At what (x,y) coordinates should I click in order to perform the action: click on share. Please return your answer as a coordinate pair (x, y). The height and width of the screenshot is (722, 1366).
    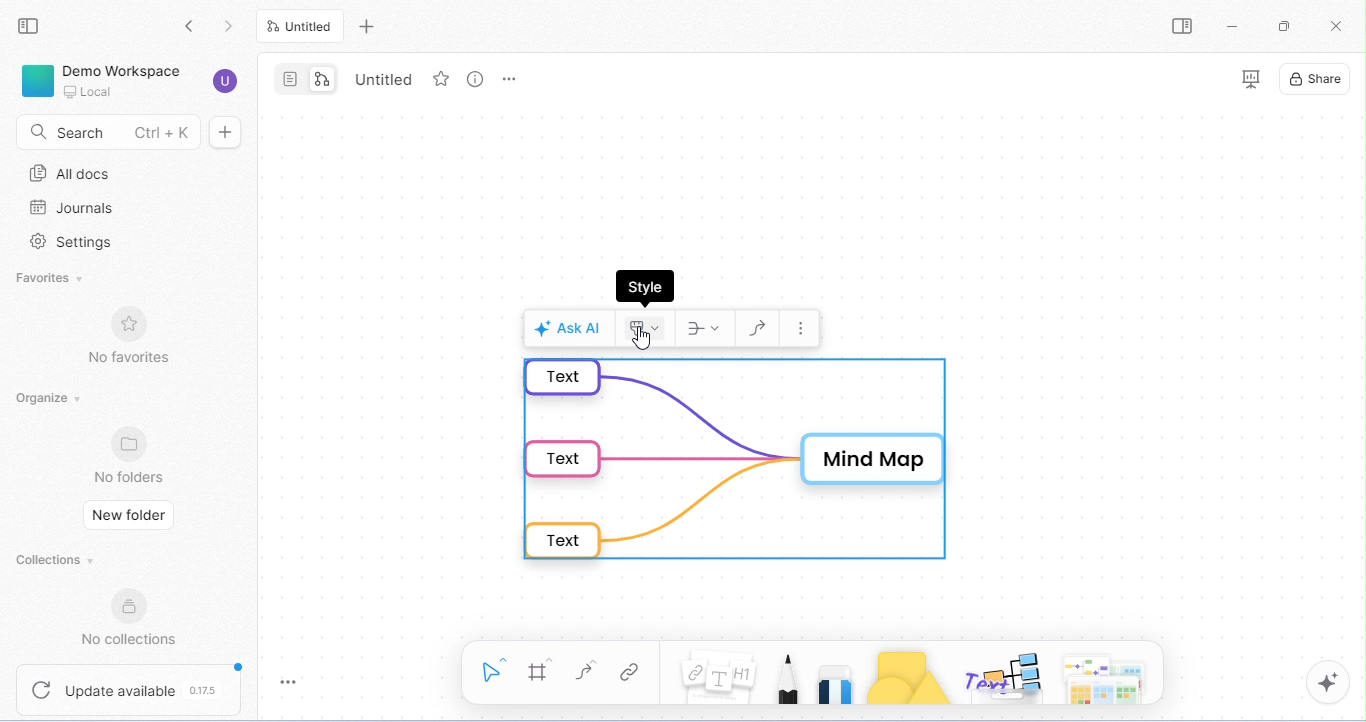
    Looking at the image, I should click on (1316, 79).